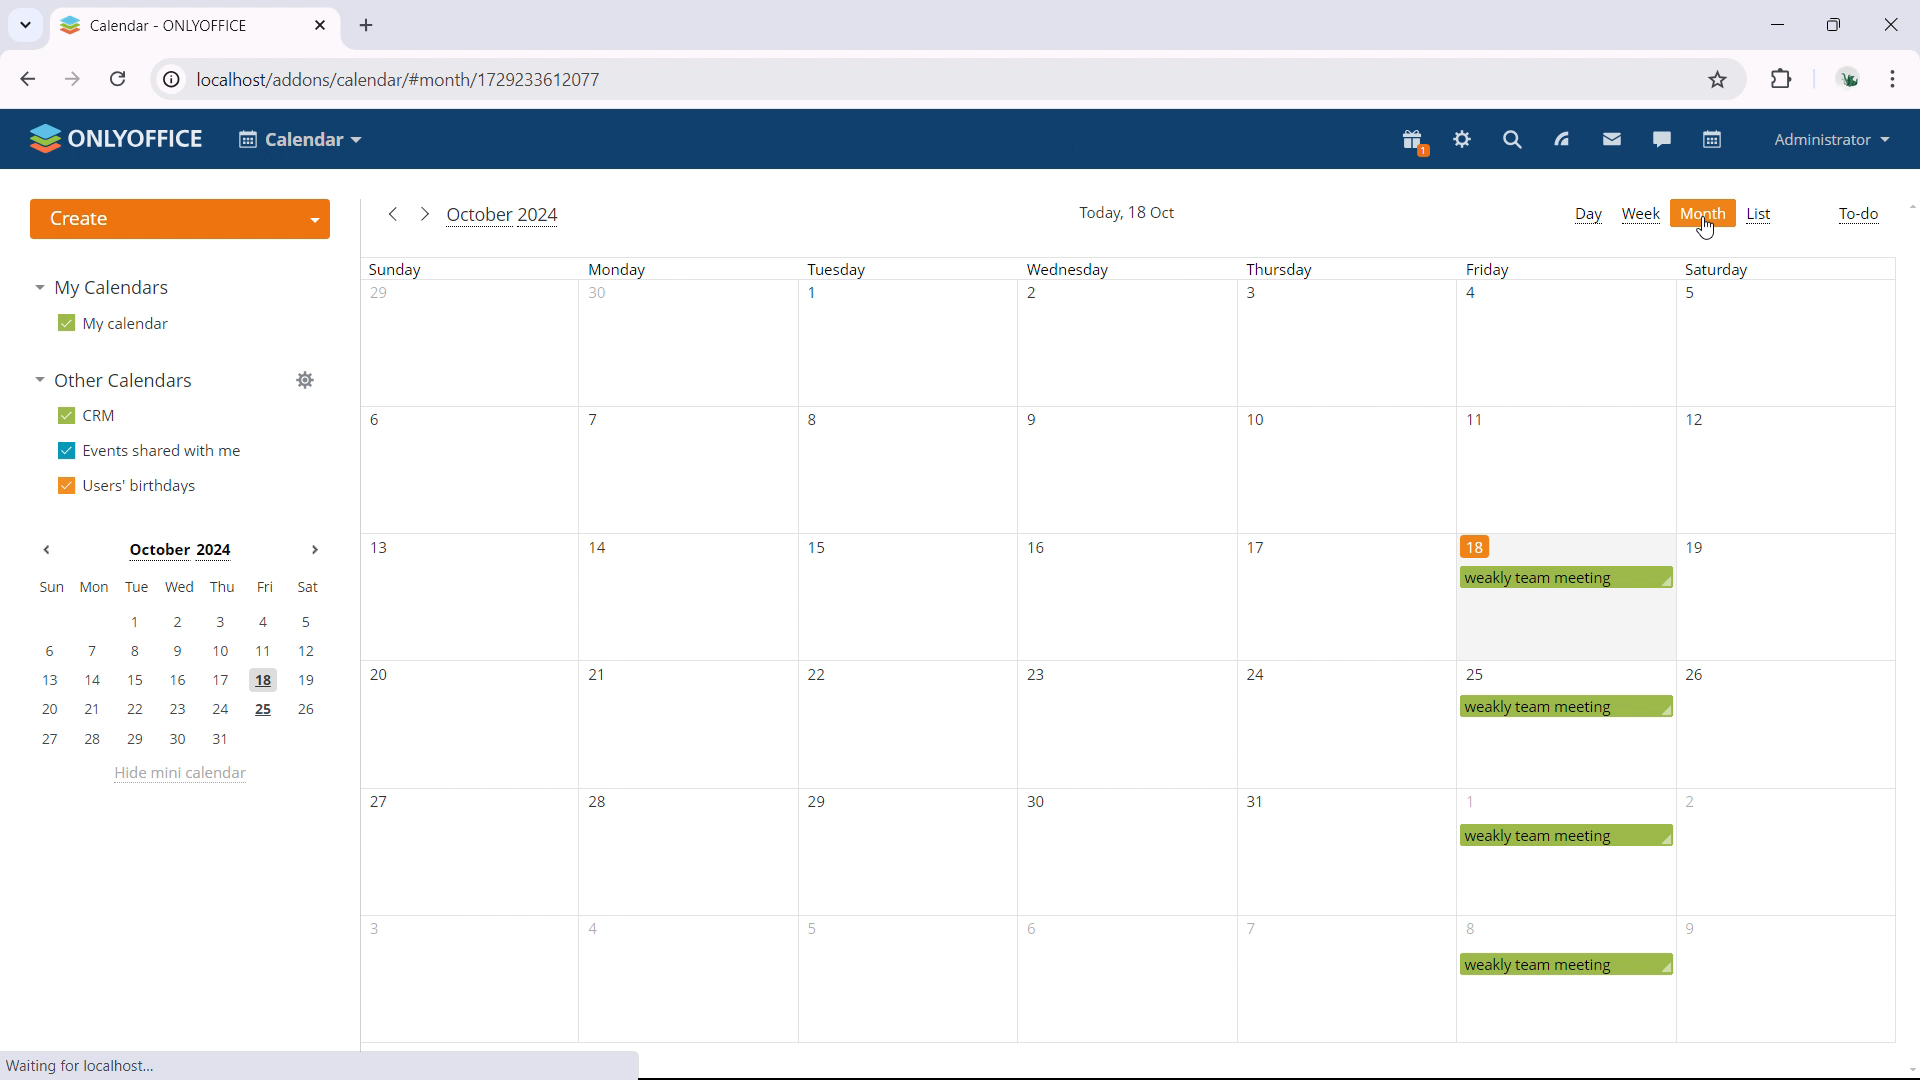 This screenshot has width=1920, height=1080. What do you see at coordinates (129, 485) in the screenshot?
I see `users' birthdays` at bounding box center [129, 485].